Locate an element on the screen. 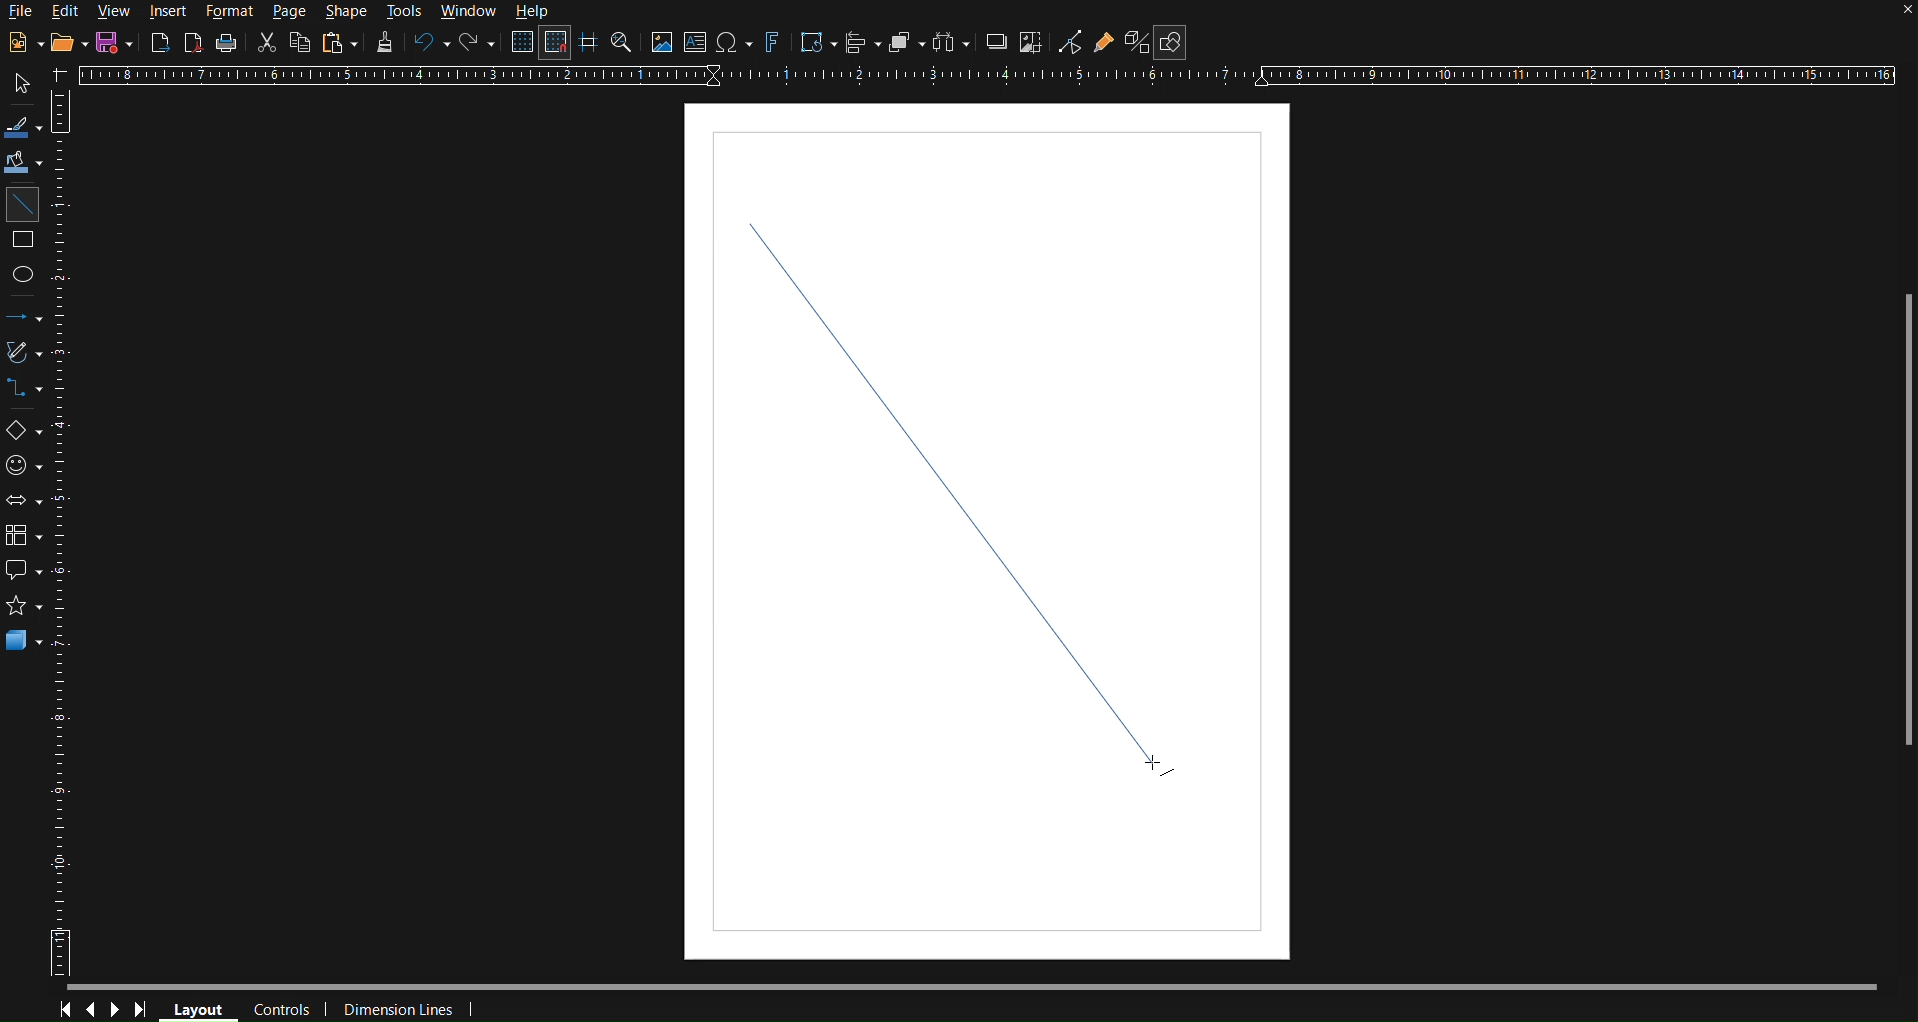 Image resolution: width=1918 pixels, height=1022 pixels. Shape is located at coordinates (348, 12).